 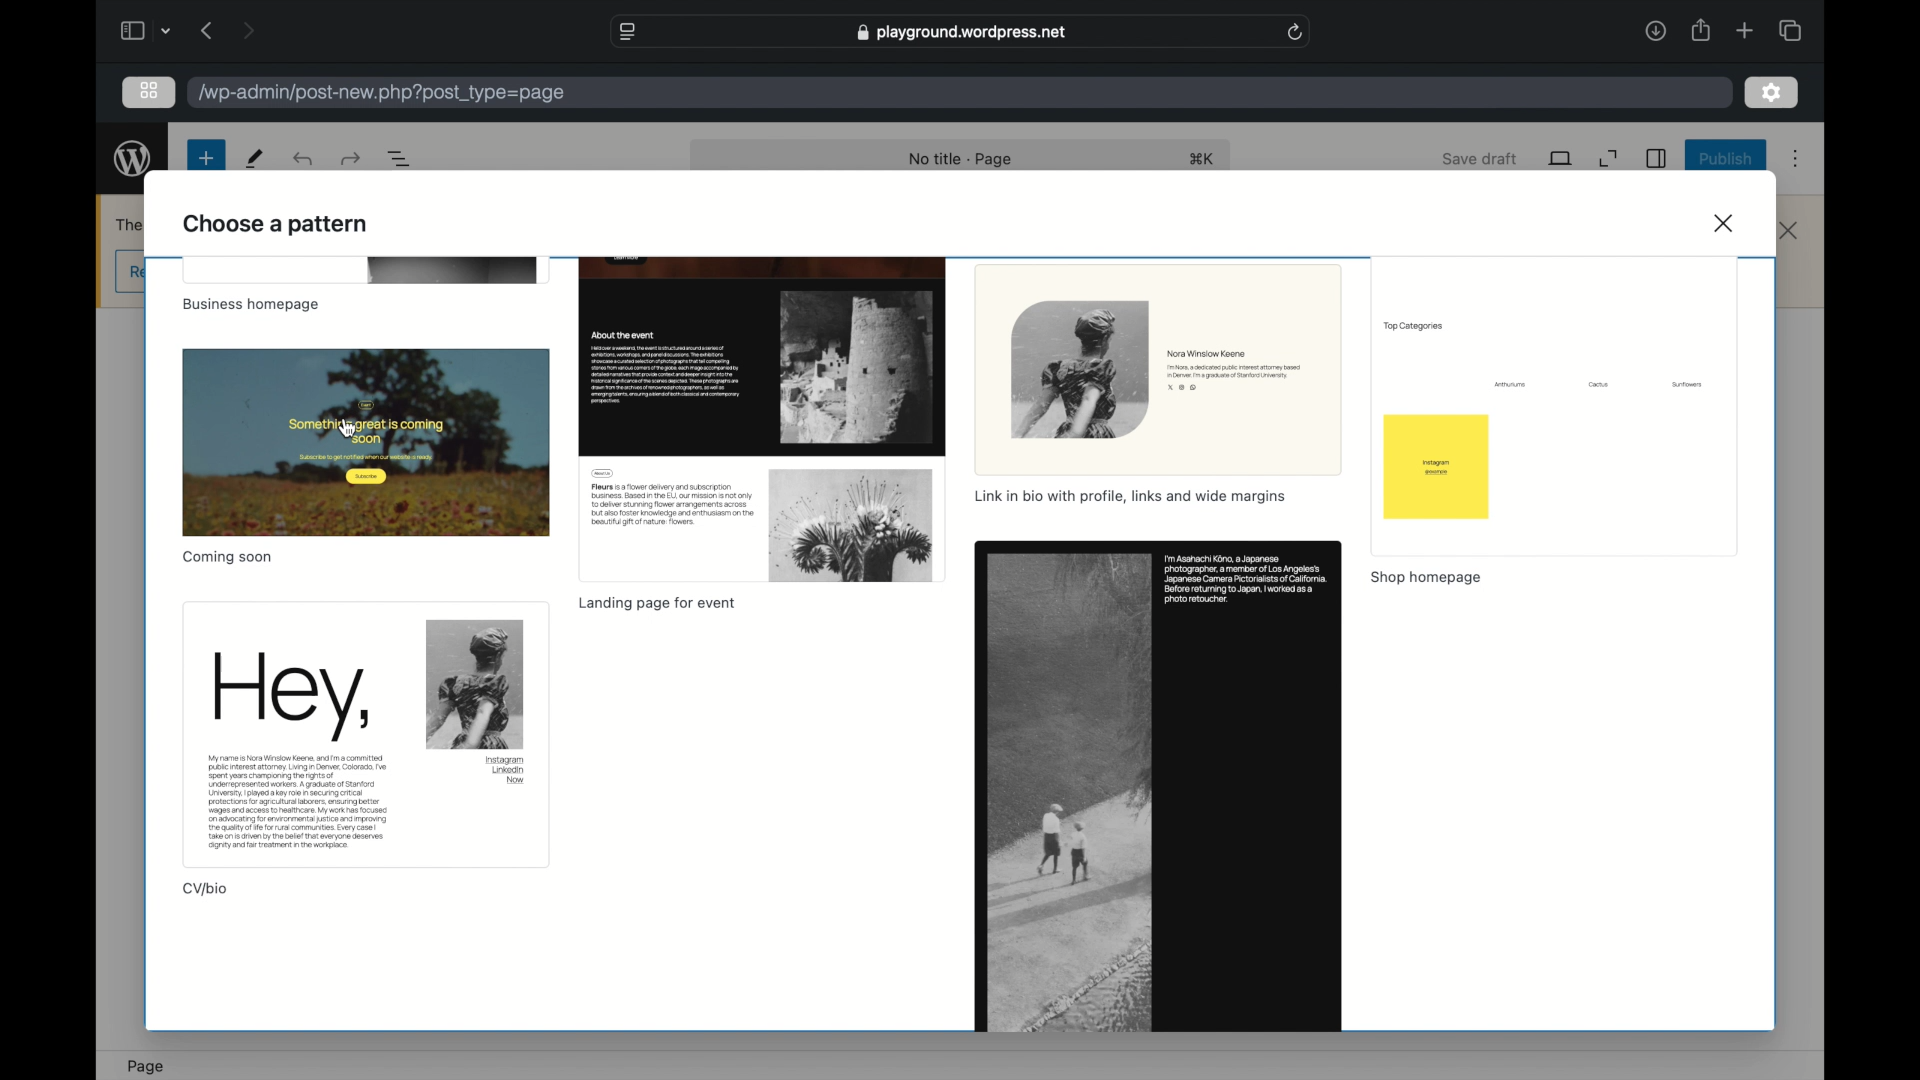 What do you see at coordinates (1724, 160) in the screenshot?
I see `publish` at bounding box center [1724, 160].